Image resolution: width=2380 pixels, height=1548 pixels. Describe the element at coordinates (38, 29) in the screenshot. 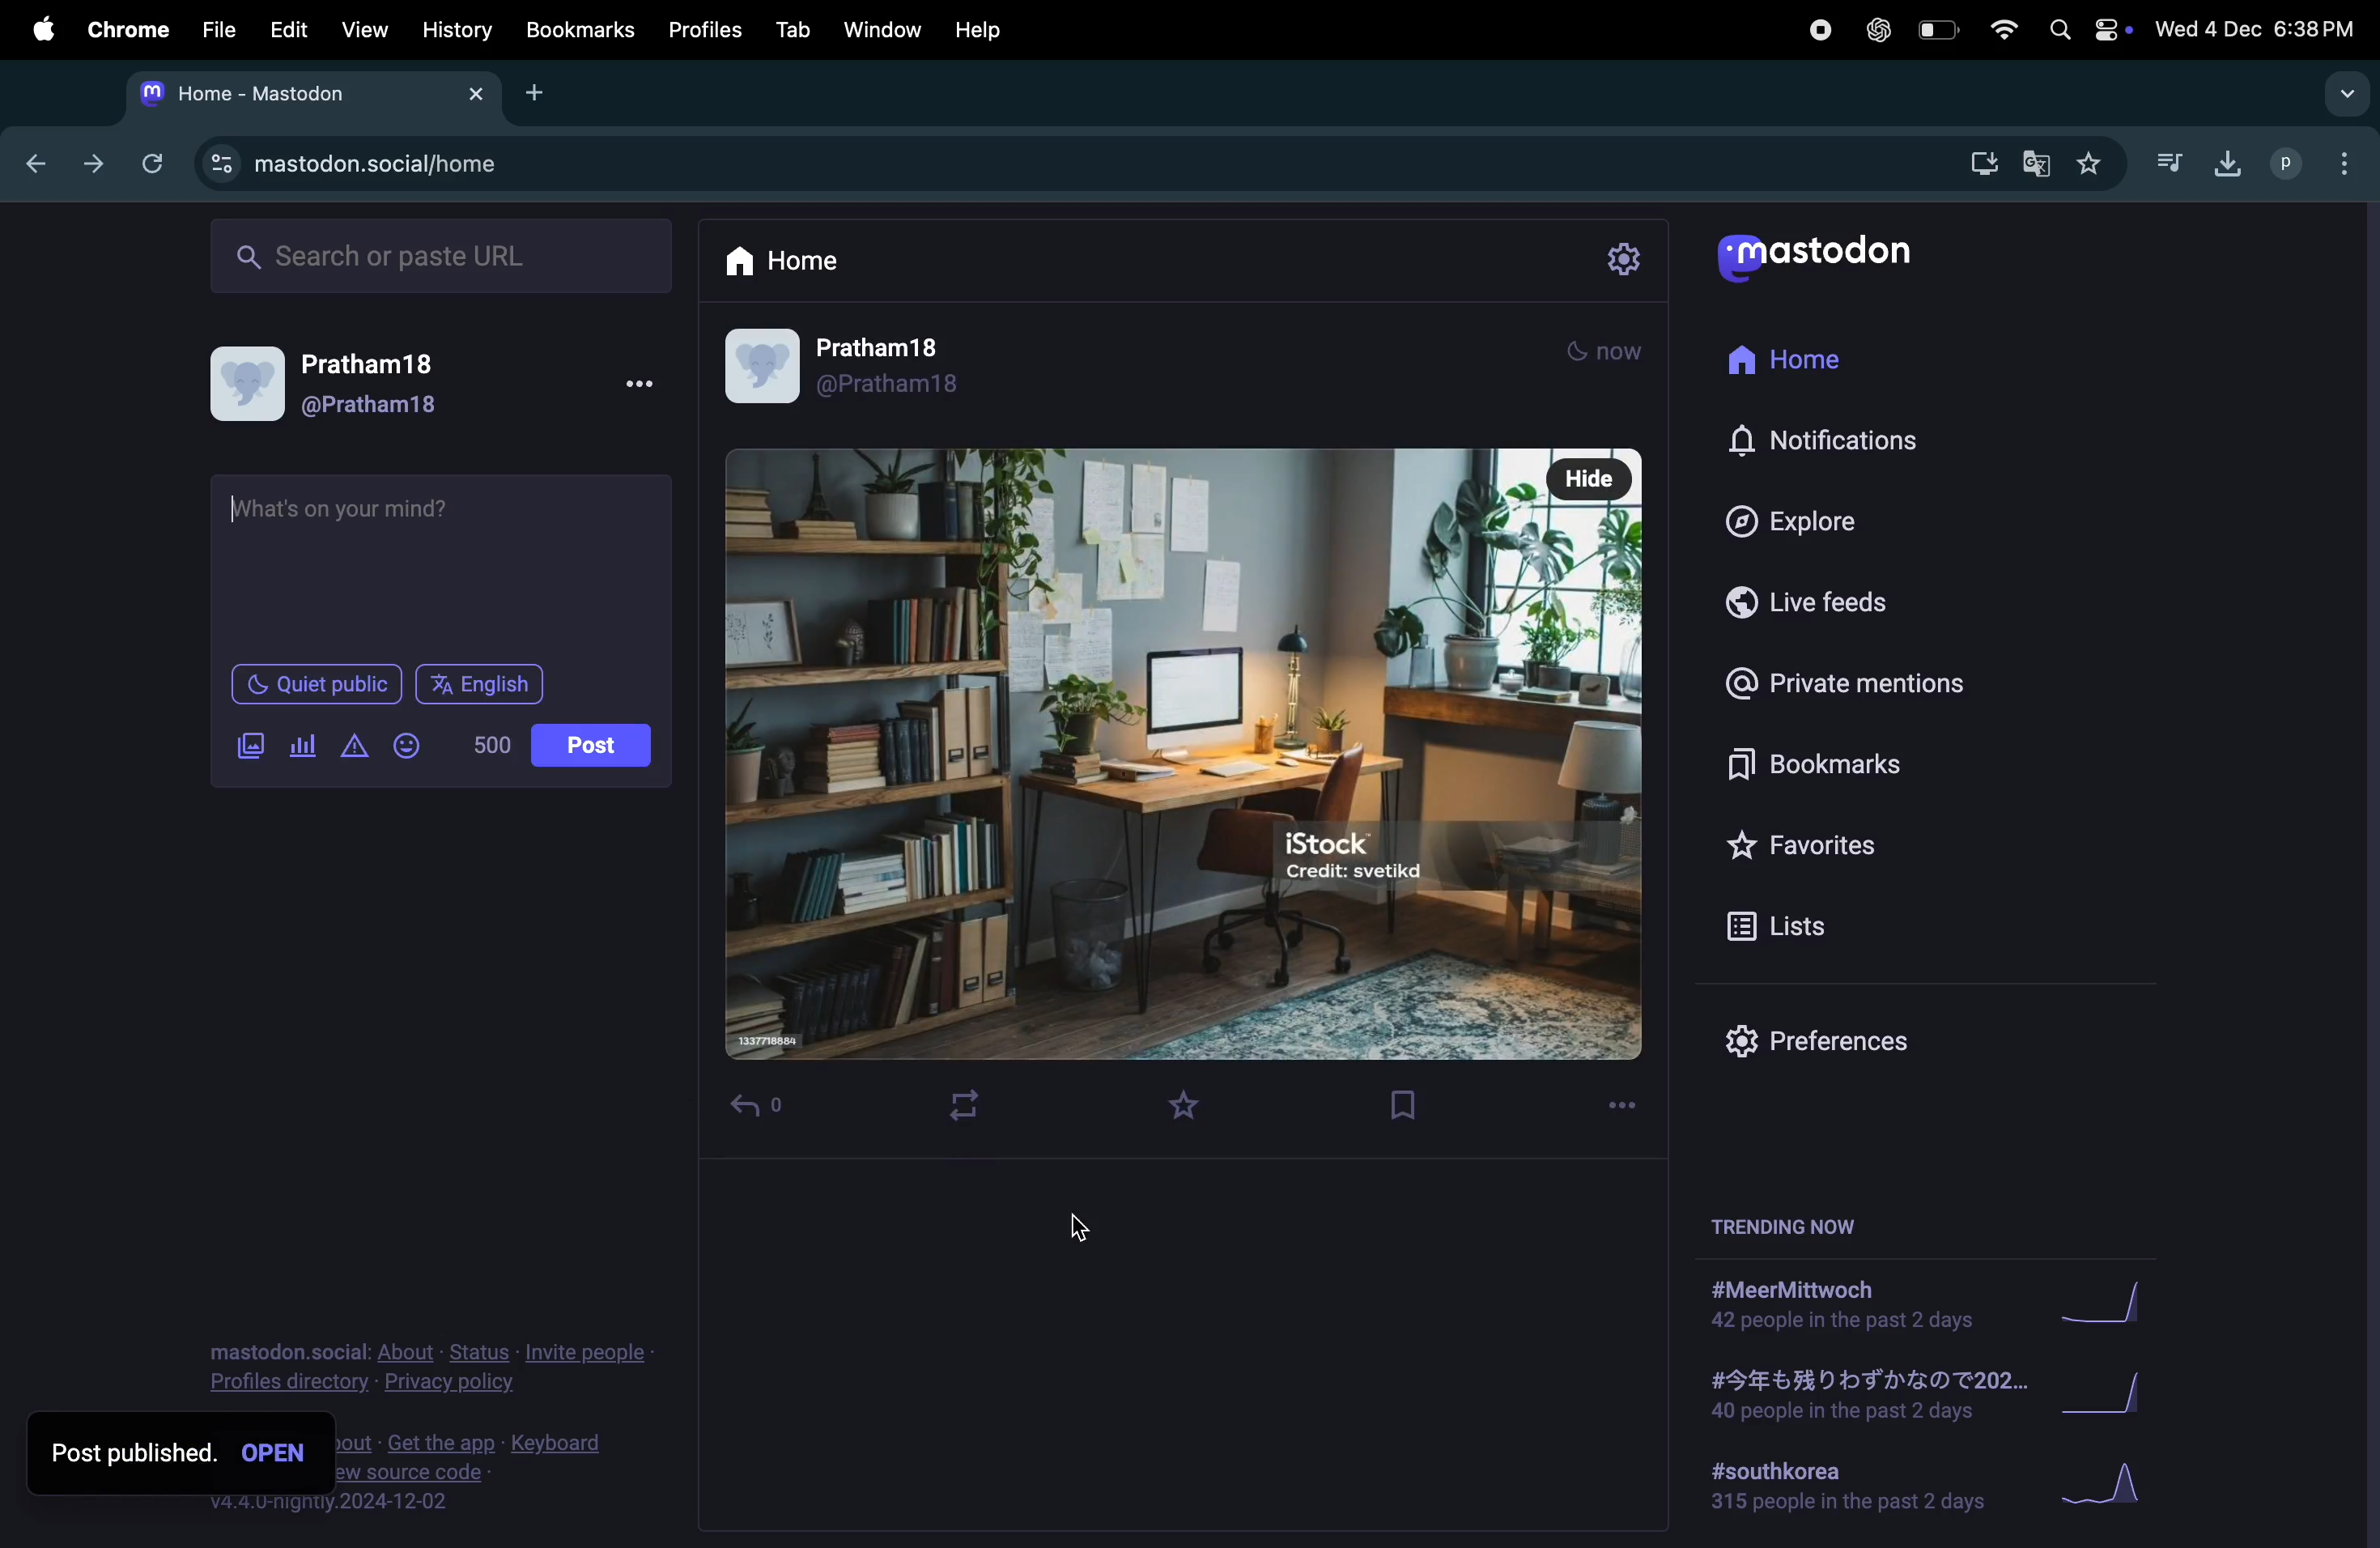

I see `apple menu` at that location.